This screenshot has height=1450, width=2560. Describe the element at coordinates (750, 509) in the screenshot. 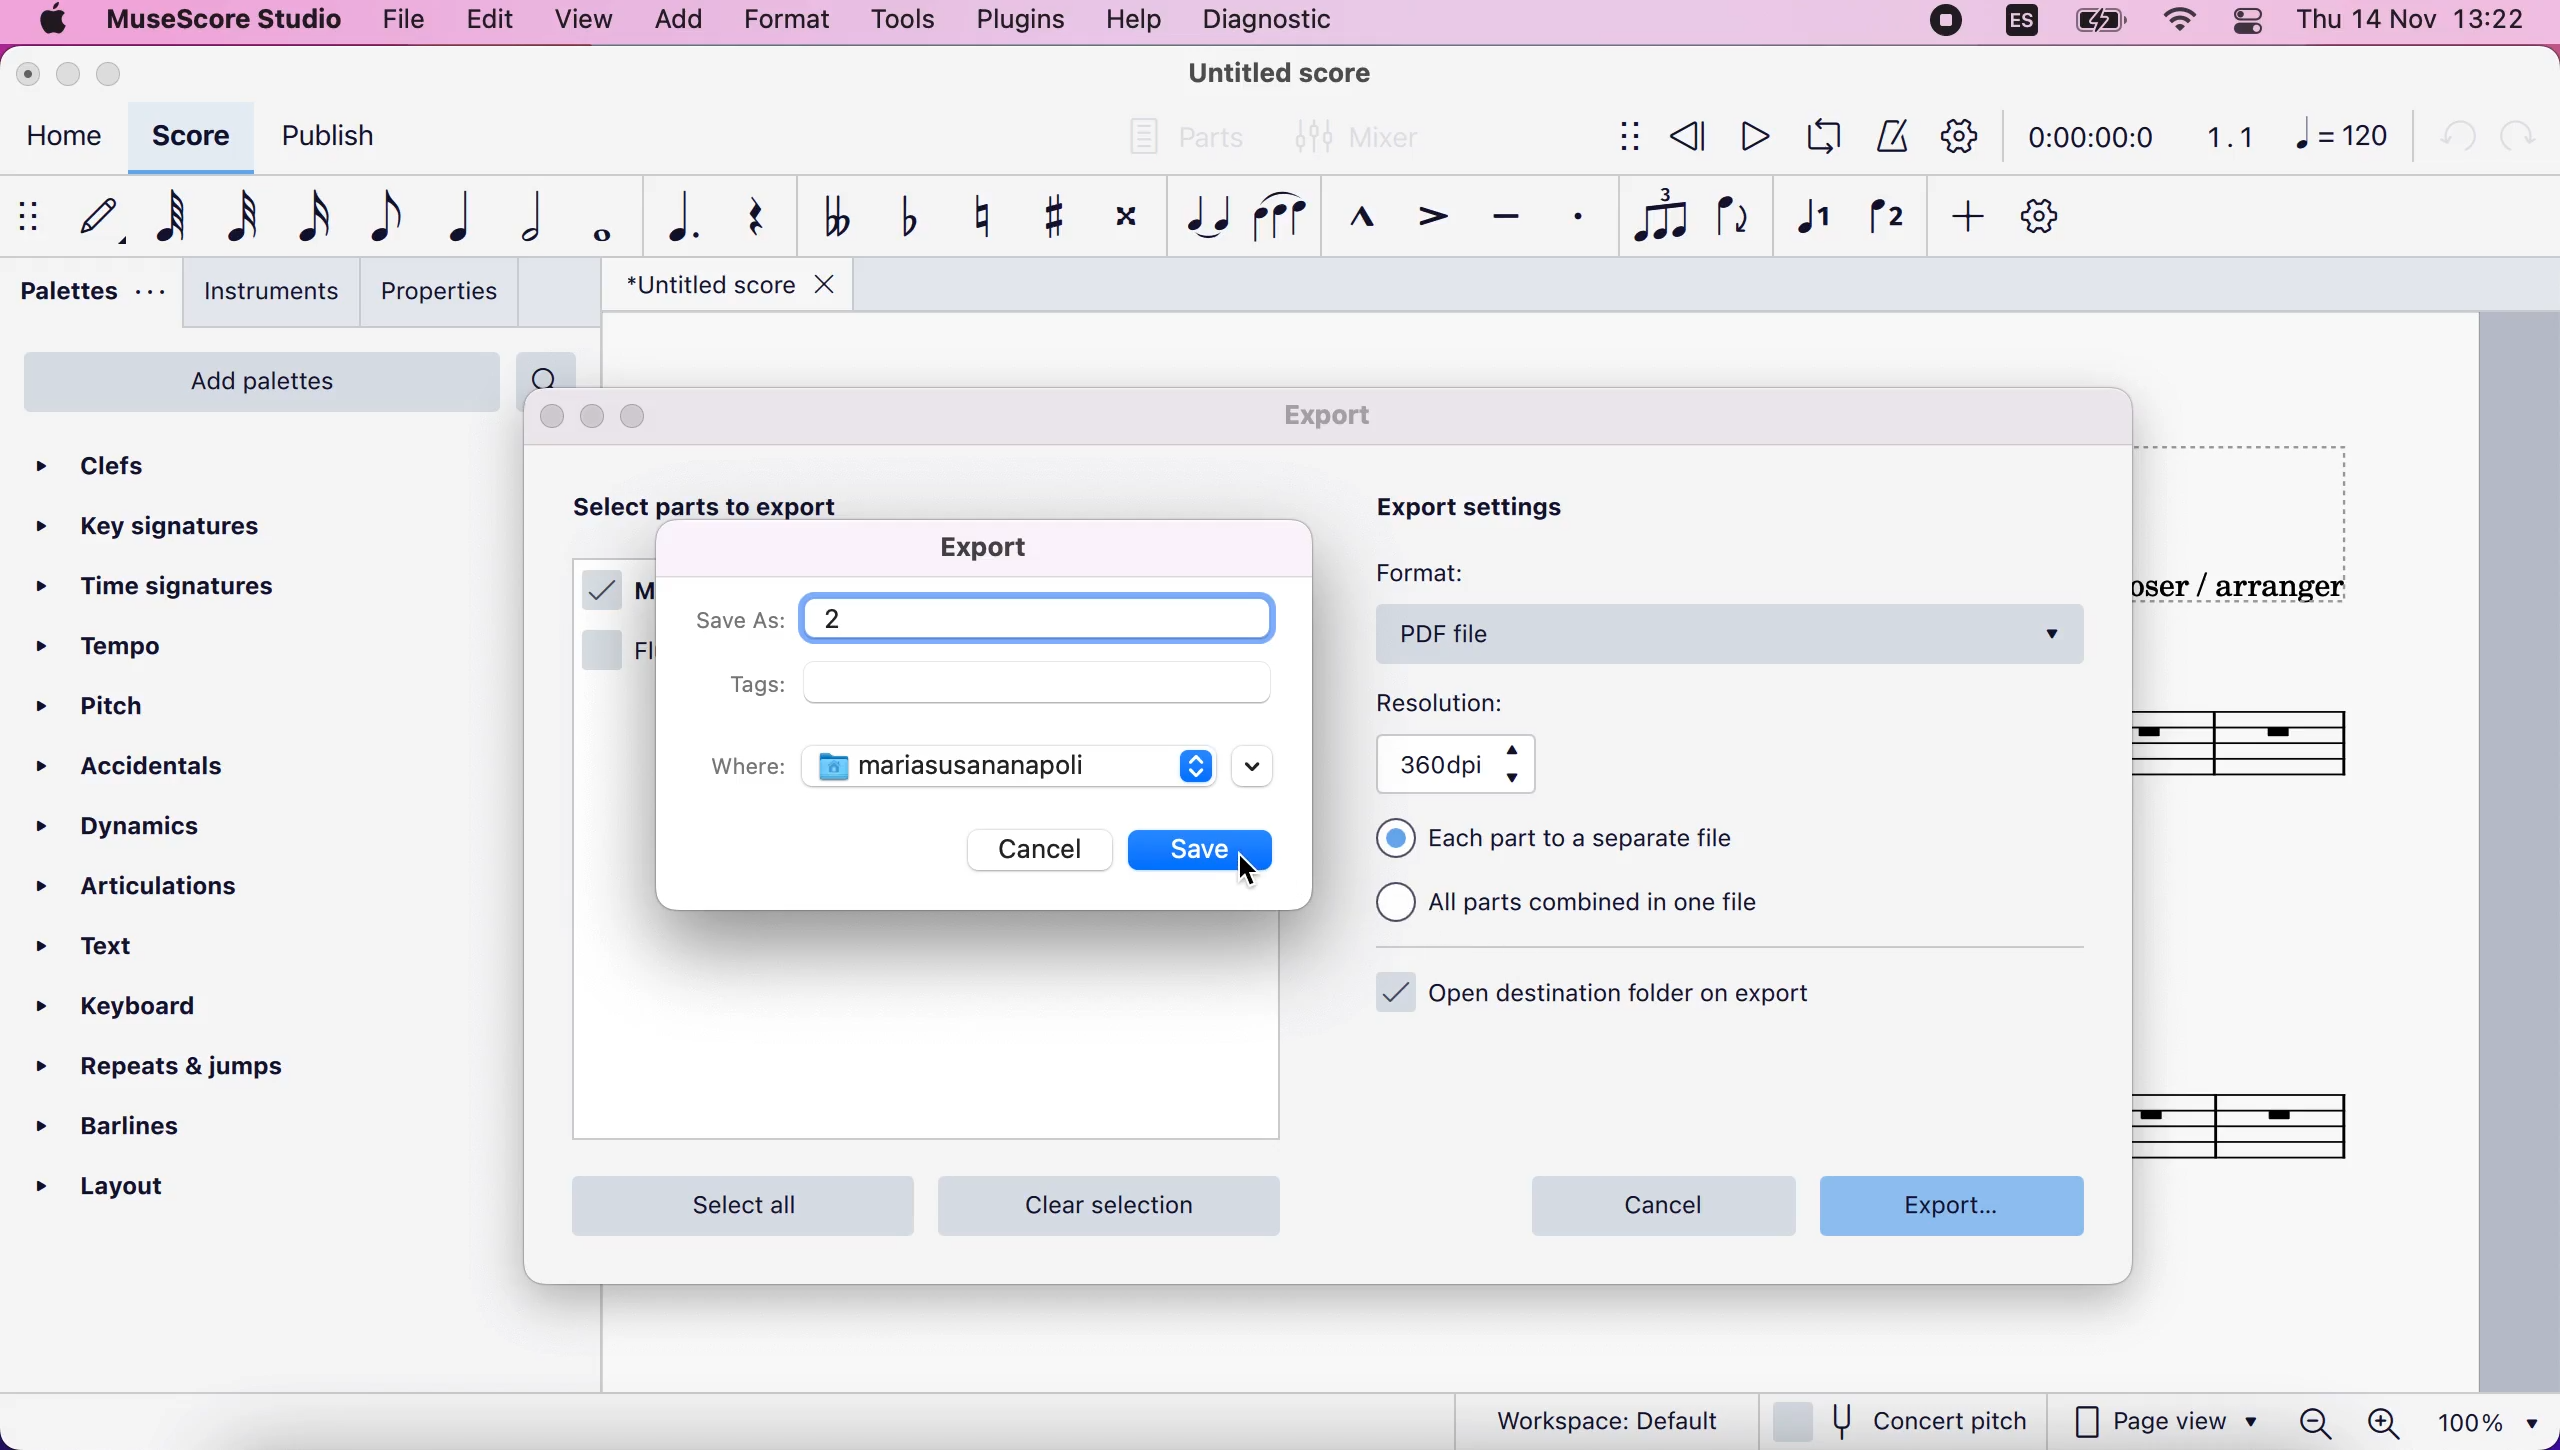

I see `select parts to export` at that location.